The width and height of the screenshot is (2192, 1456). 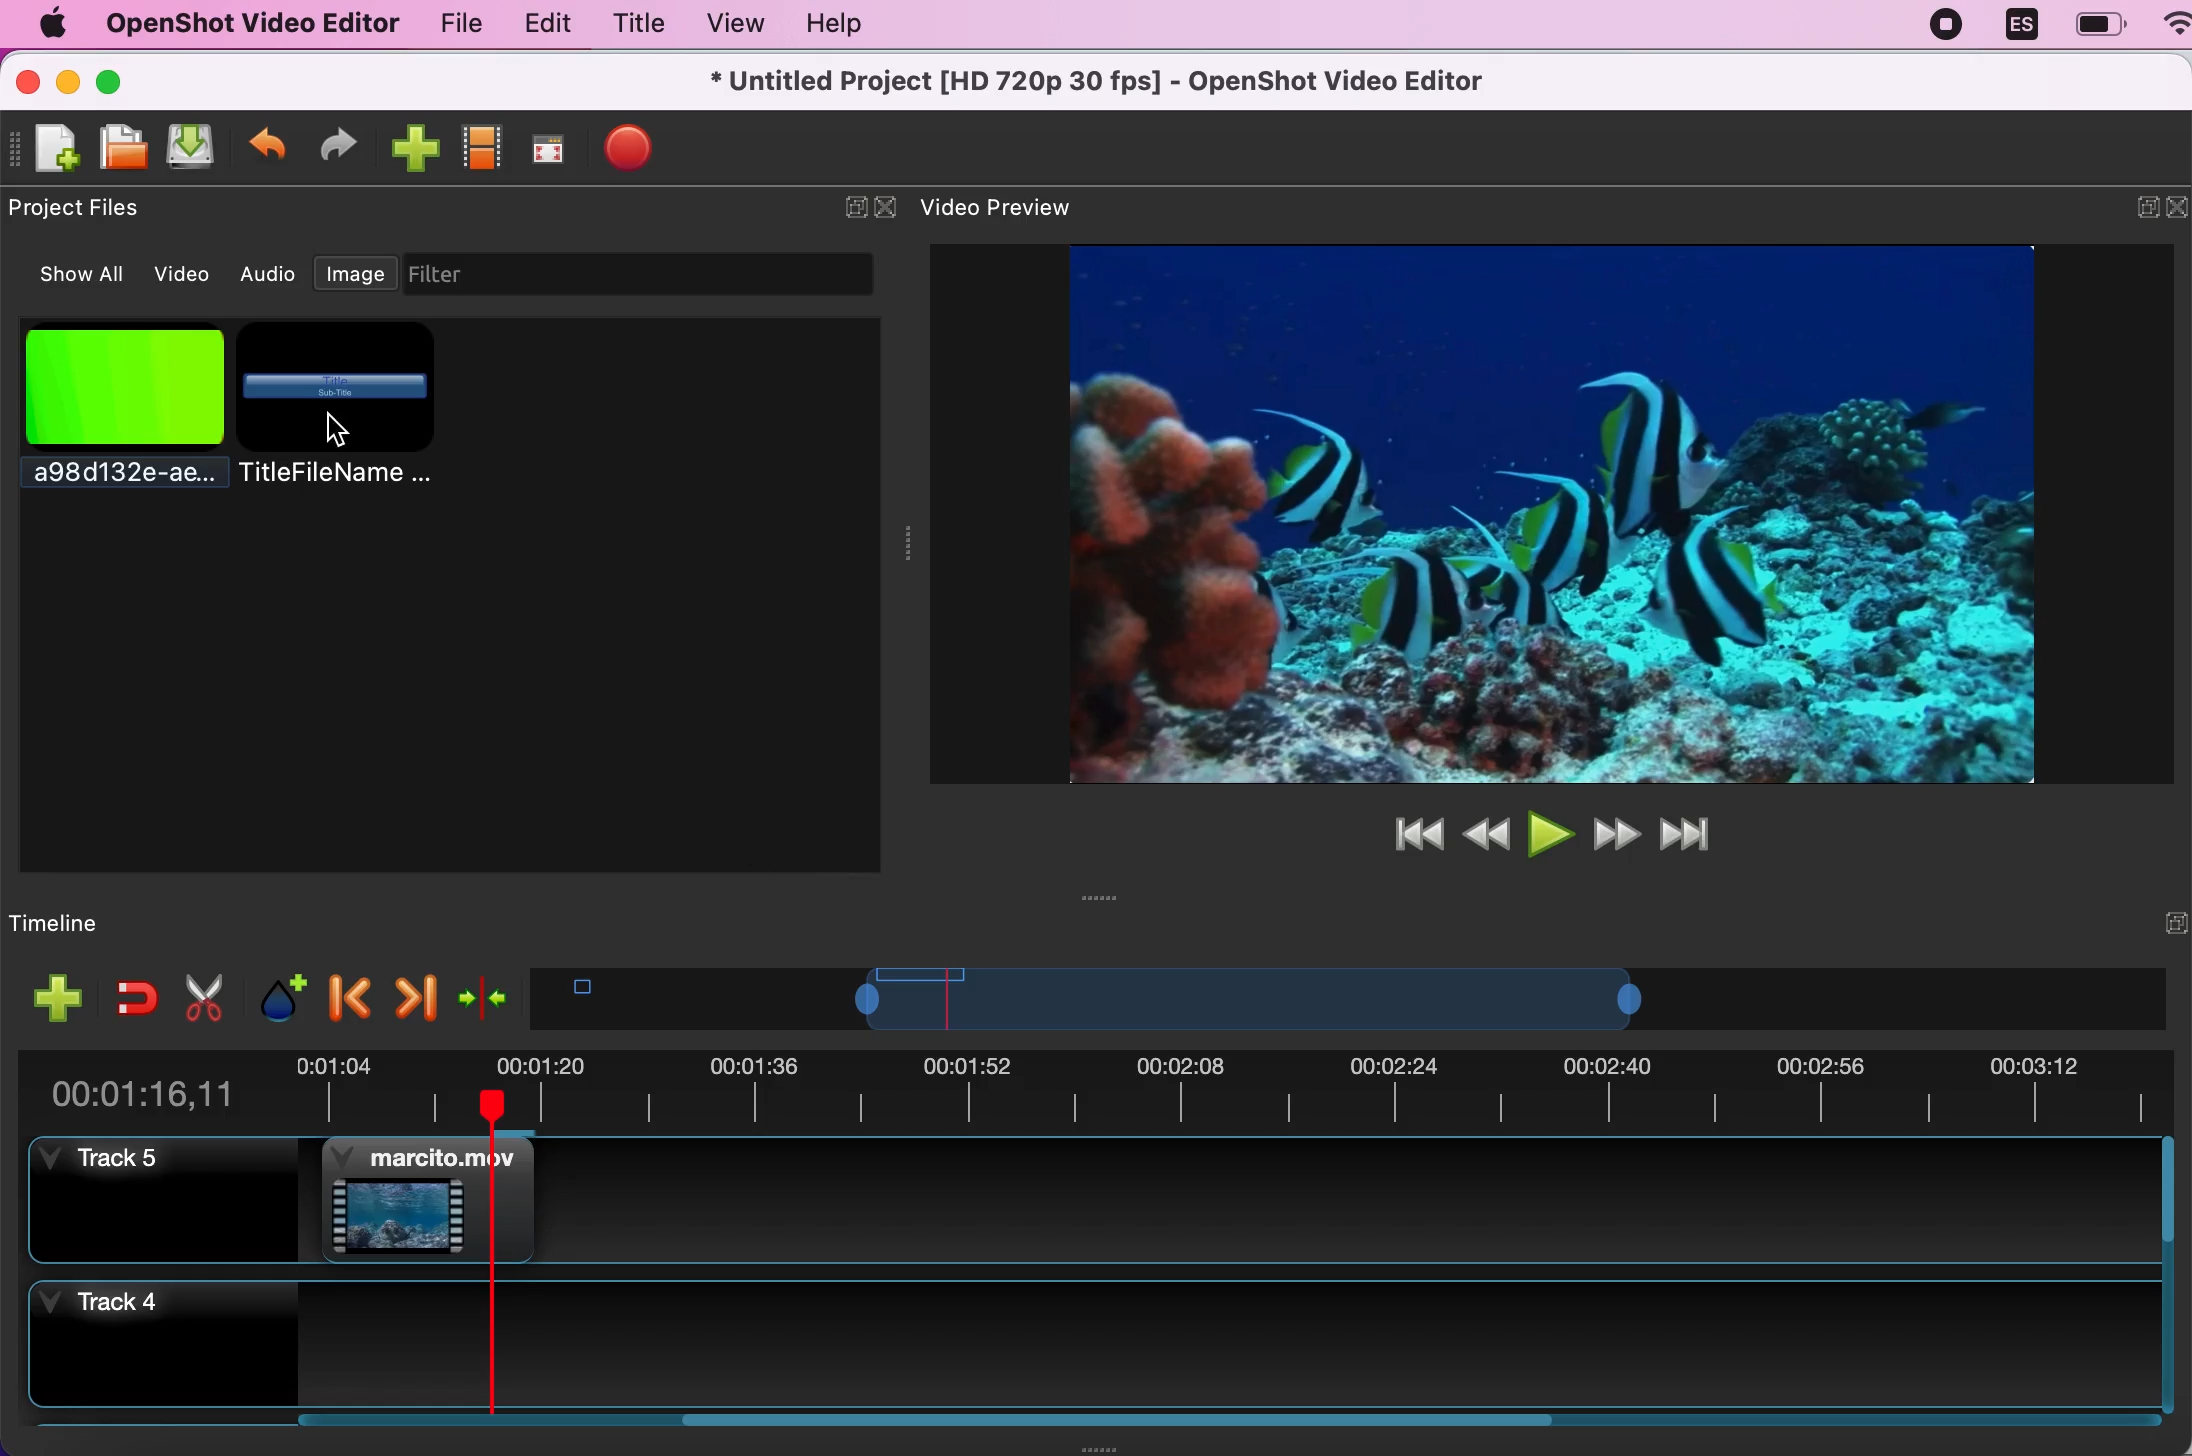 What do you see at coordinates (68, 79) in the screenshot?
I see `minimize` at bounding box center [68, 79].